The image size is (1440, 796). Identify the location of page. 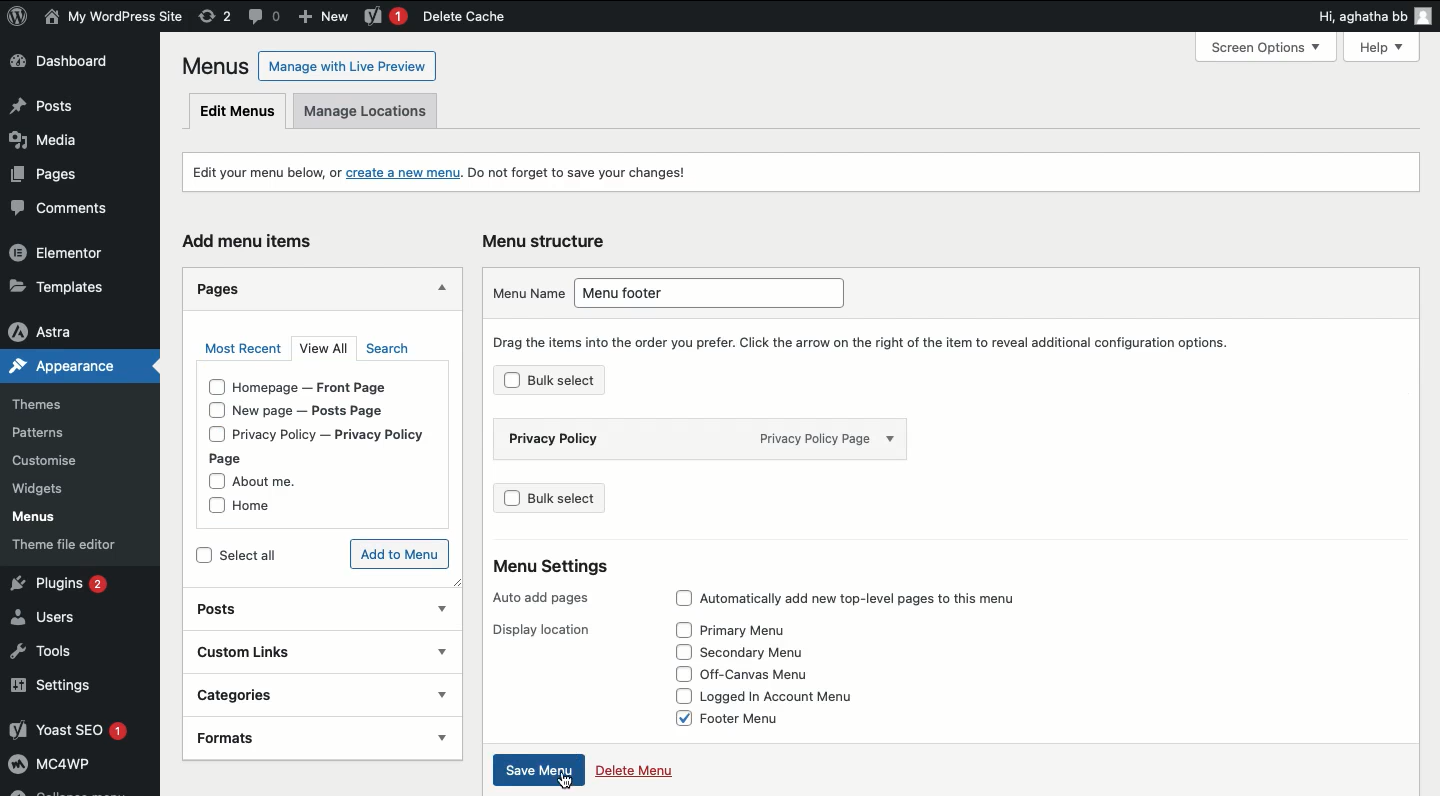
(234, 459).